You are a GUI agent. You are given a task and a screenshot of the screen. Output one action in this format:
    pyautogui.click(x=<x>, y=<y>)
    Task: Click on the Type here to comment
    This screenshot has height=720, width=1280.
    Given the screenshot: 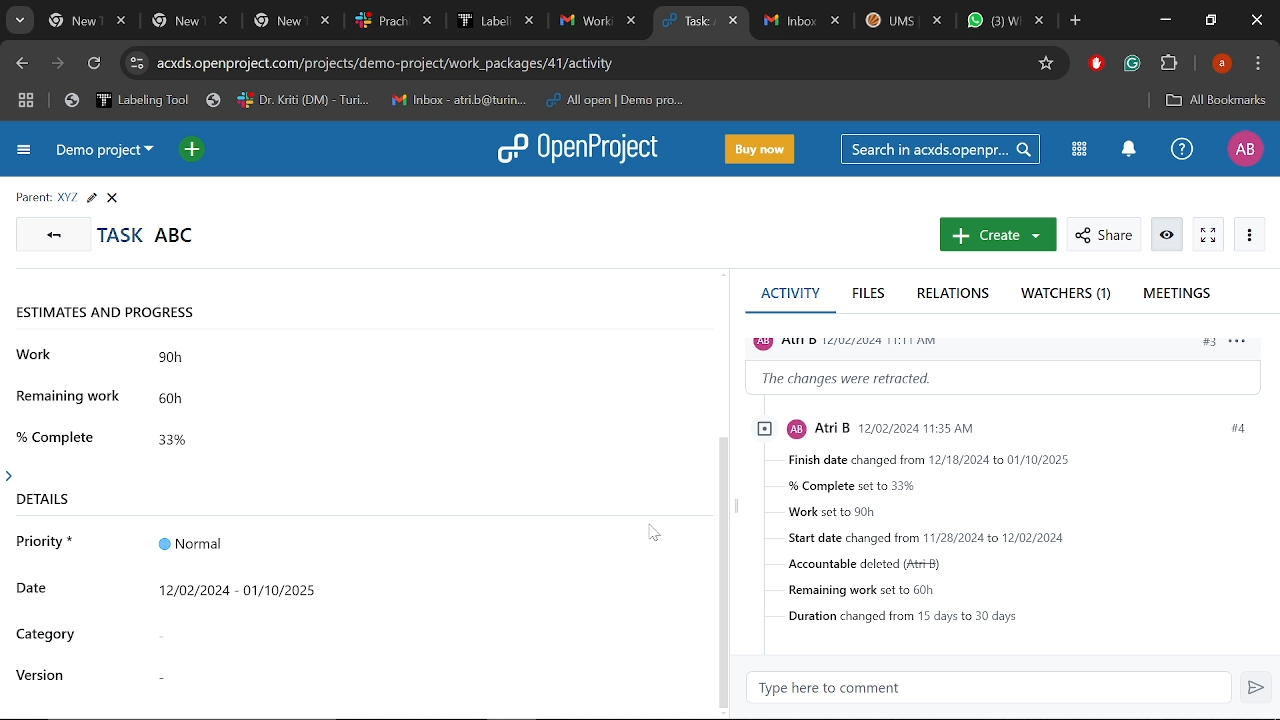 What is the action you would take?
    pyautogui.click(x=990, y=688)
    